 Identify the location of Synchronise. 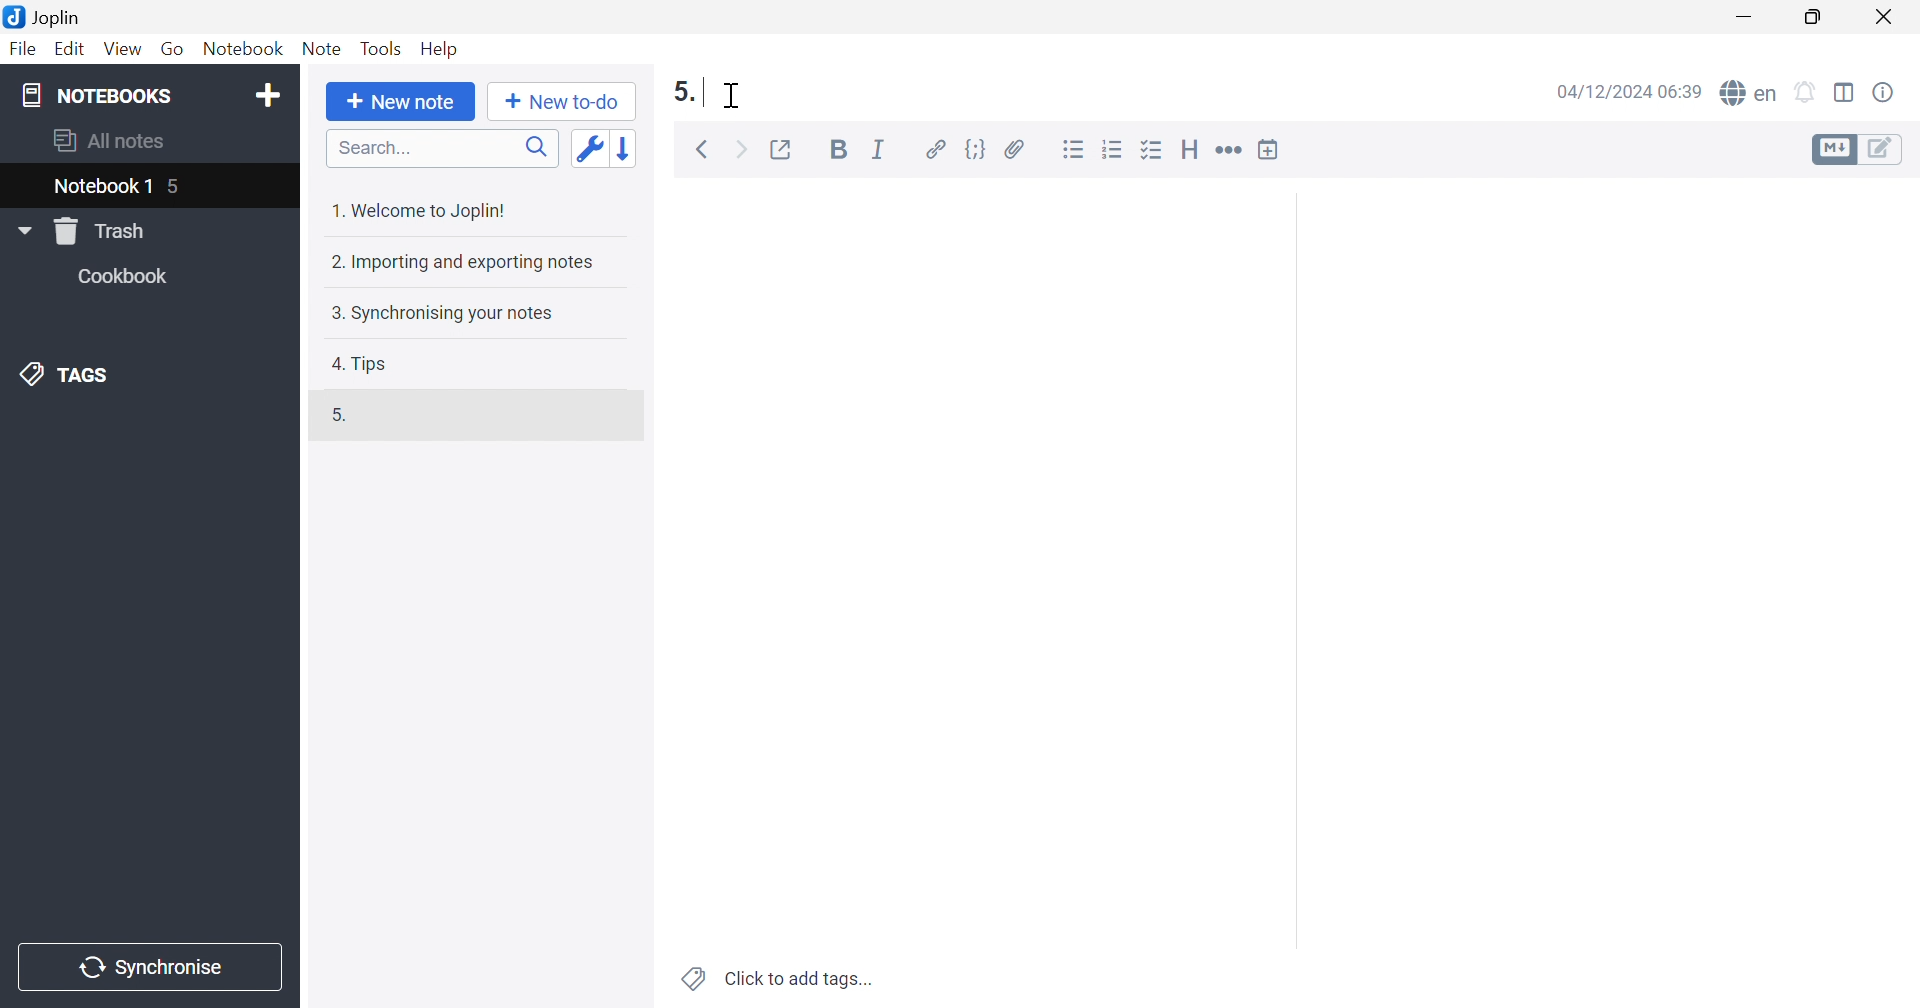
(155, 968).